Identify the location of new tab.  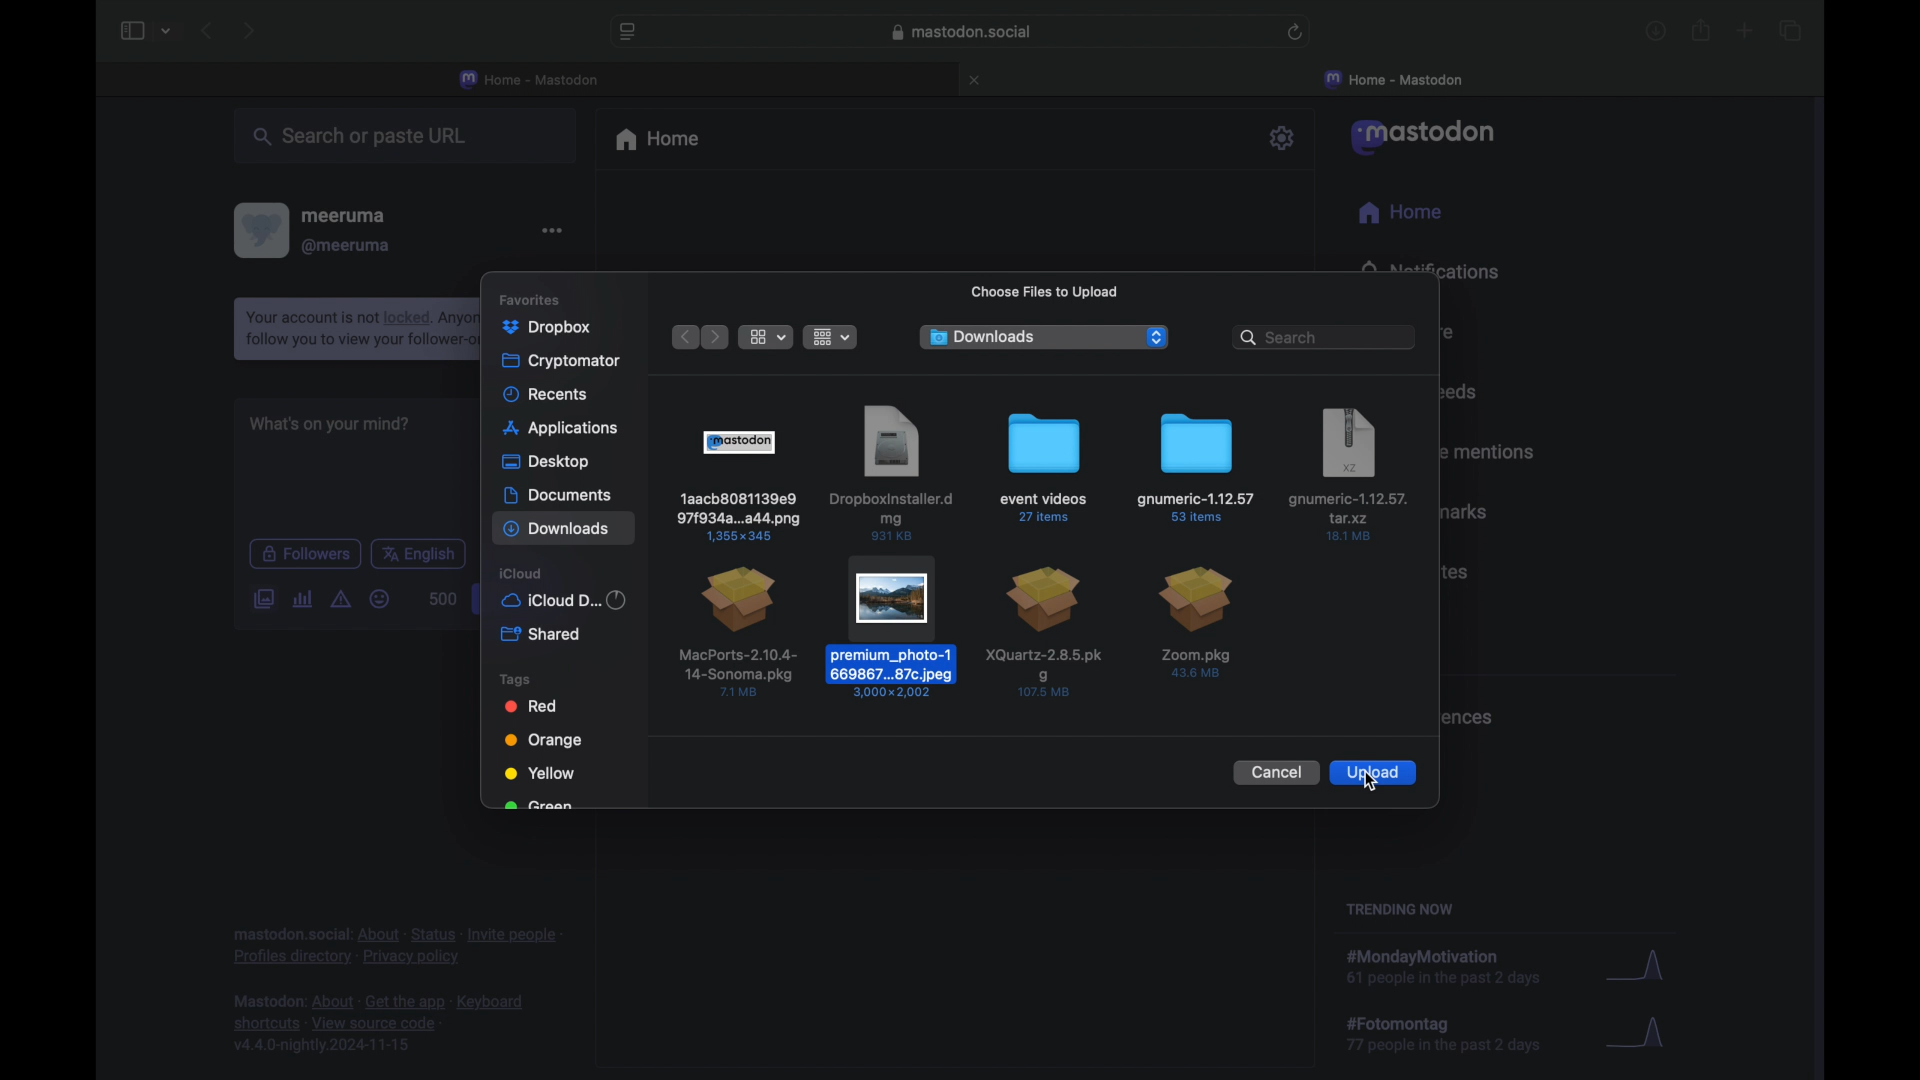
(1745, 32).